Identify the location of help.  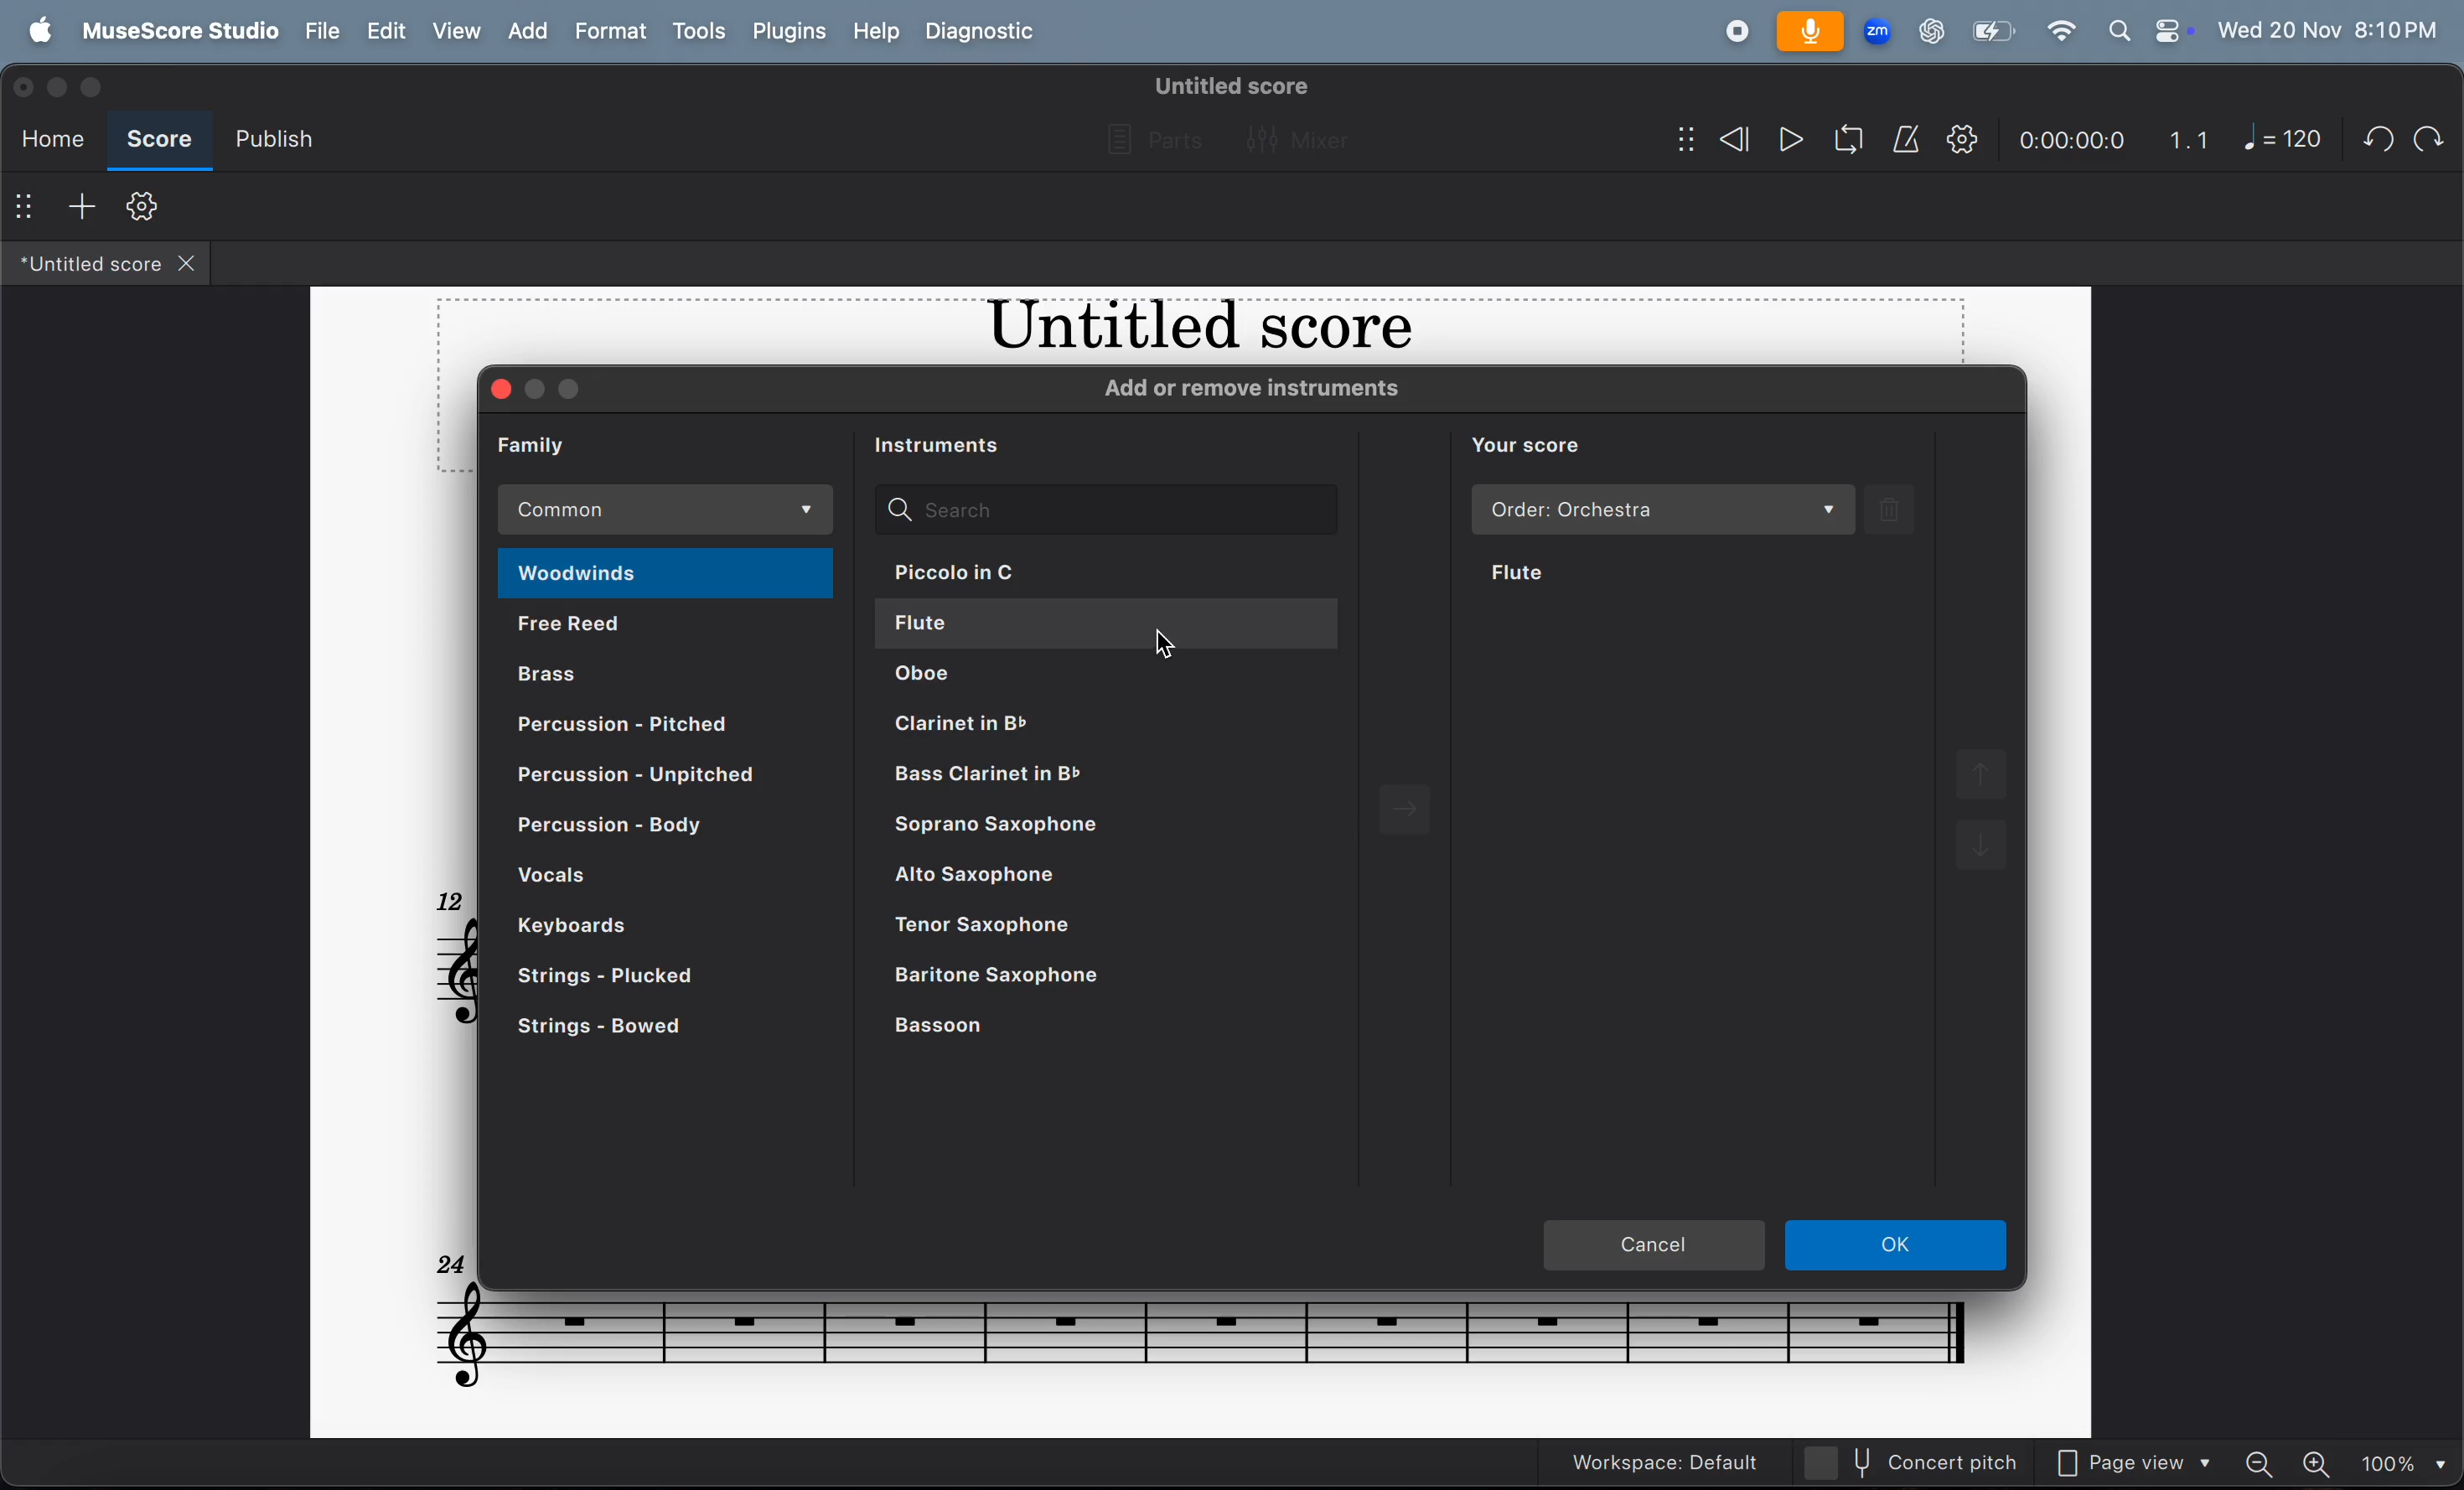
(881, 31).